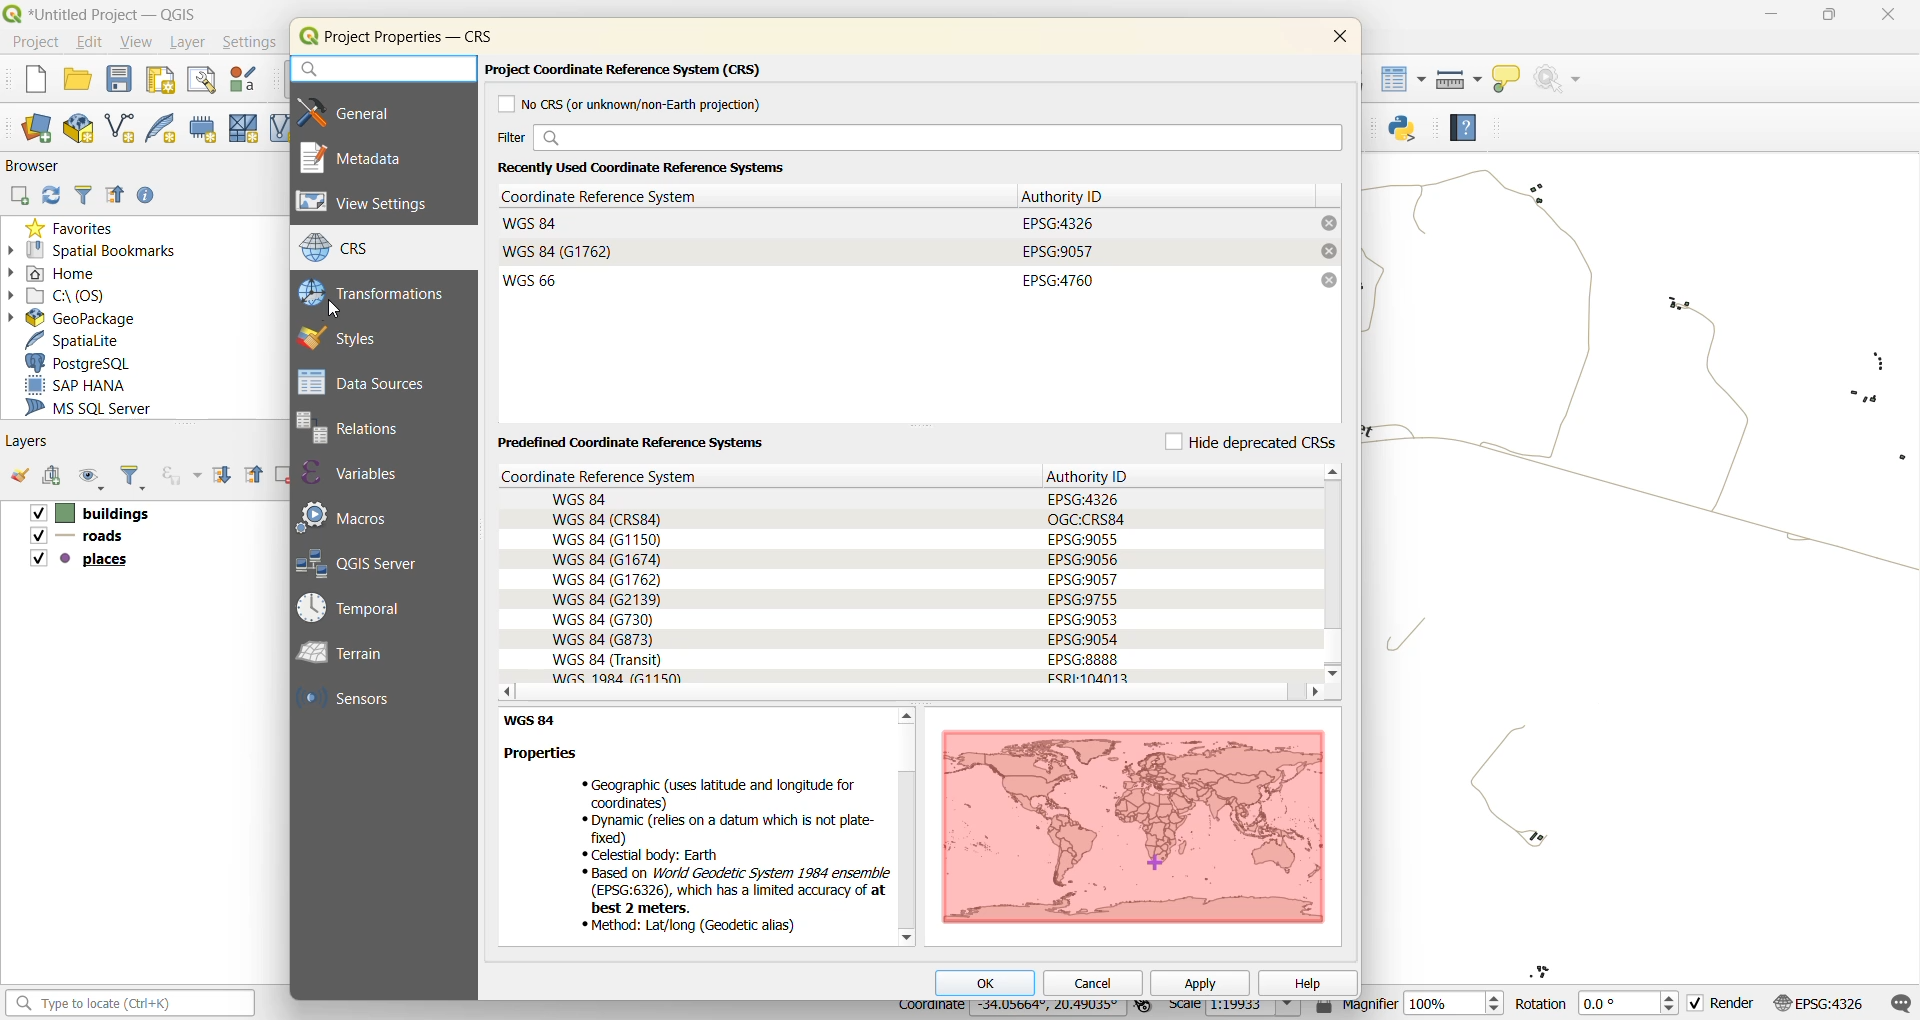 This screenshot has height=1020, width=1920. What do you see at coordinates (78, 538) in the screenshot?
I see `roads` at bounding box center [78, 538].